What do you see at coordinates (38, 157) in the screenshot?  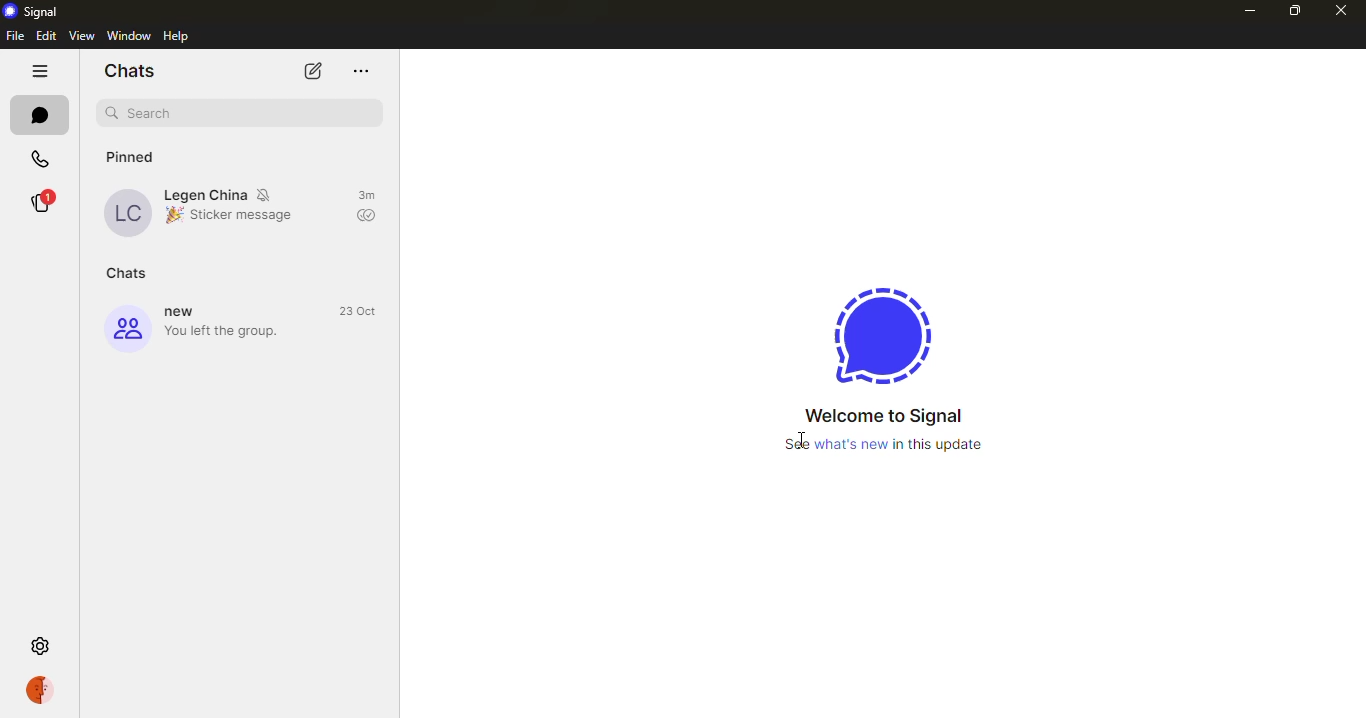 I see `calls` at bounding box center [38, 157].